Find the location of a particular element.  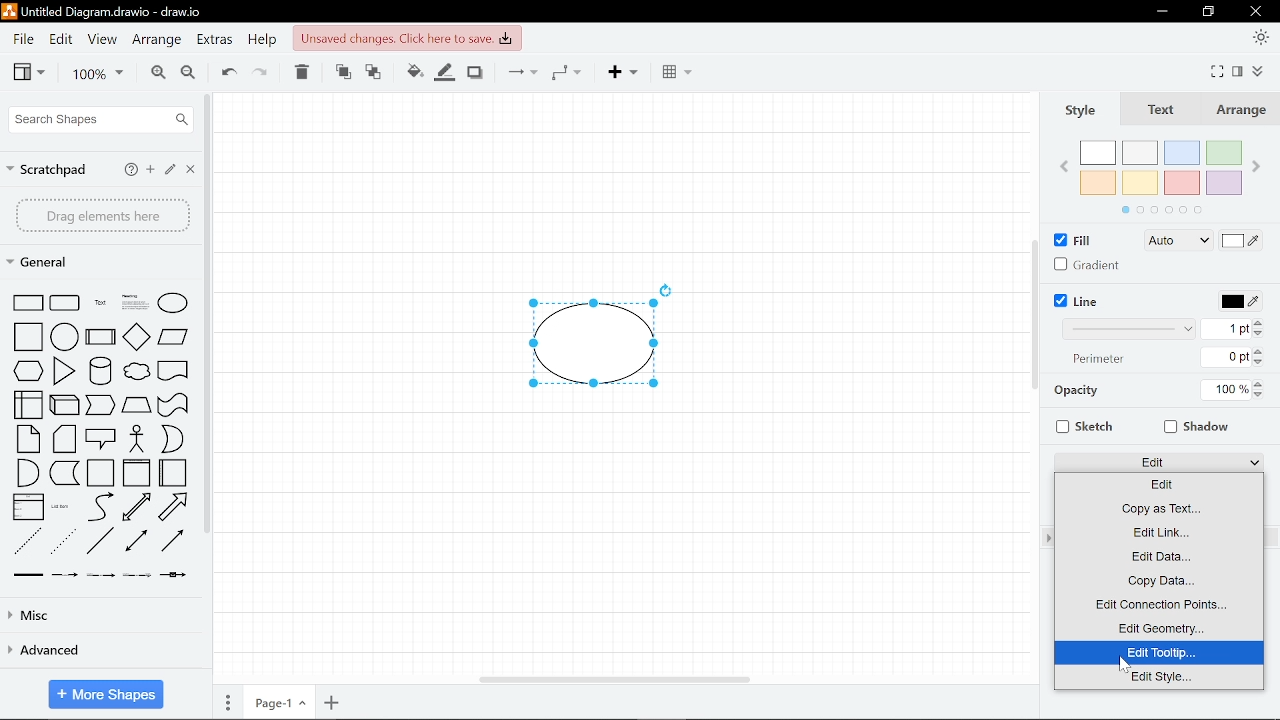

text is located at coordinates (98, 303).